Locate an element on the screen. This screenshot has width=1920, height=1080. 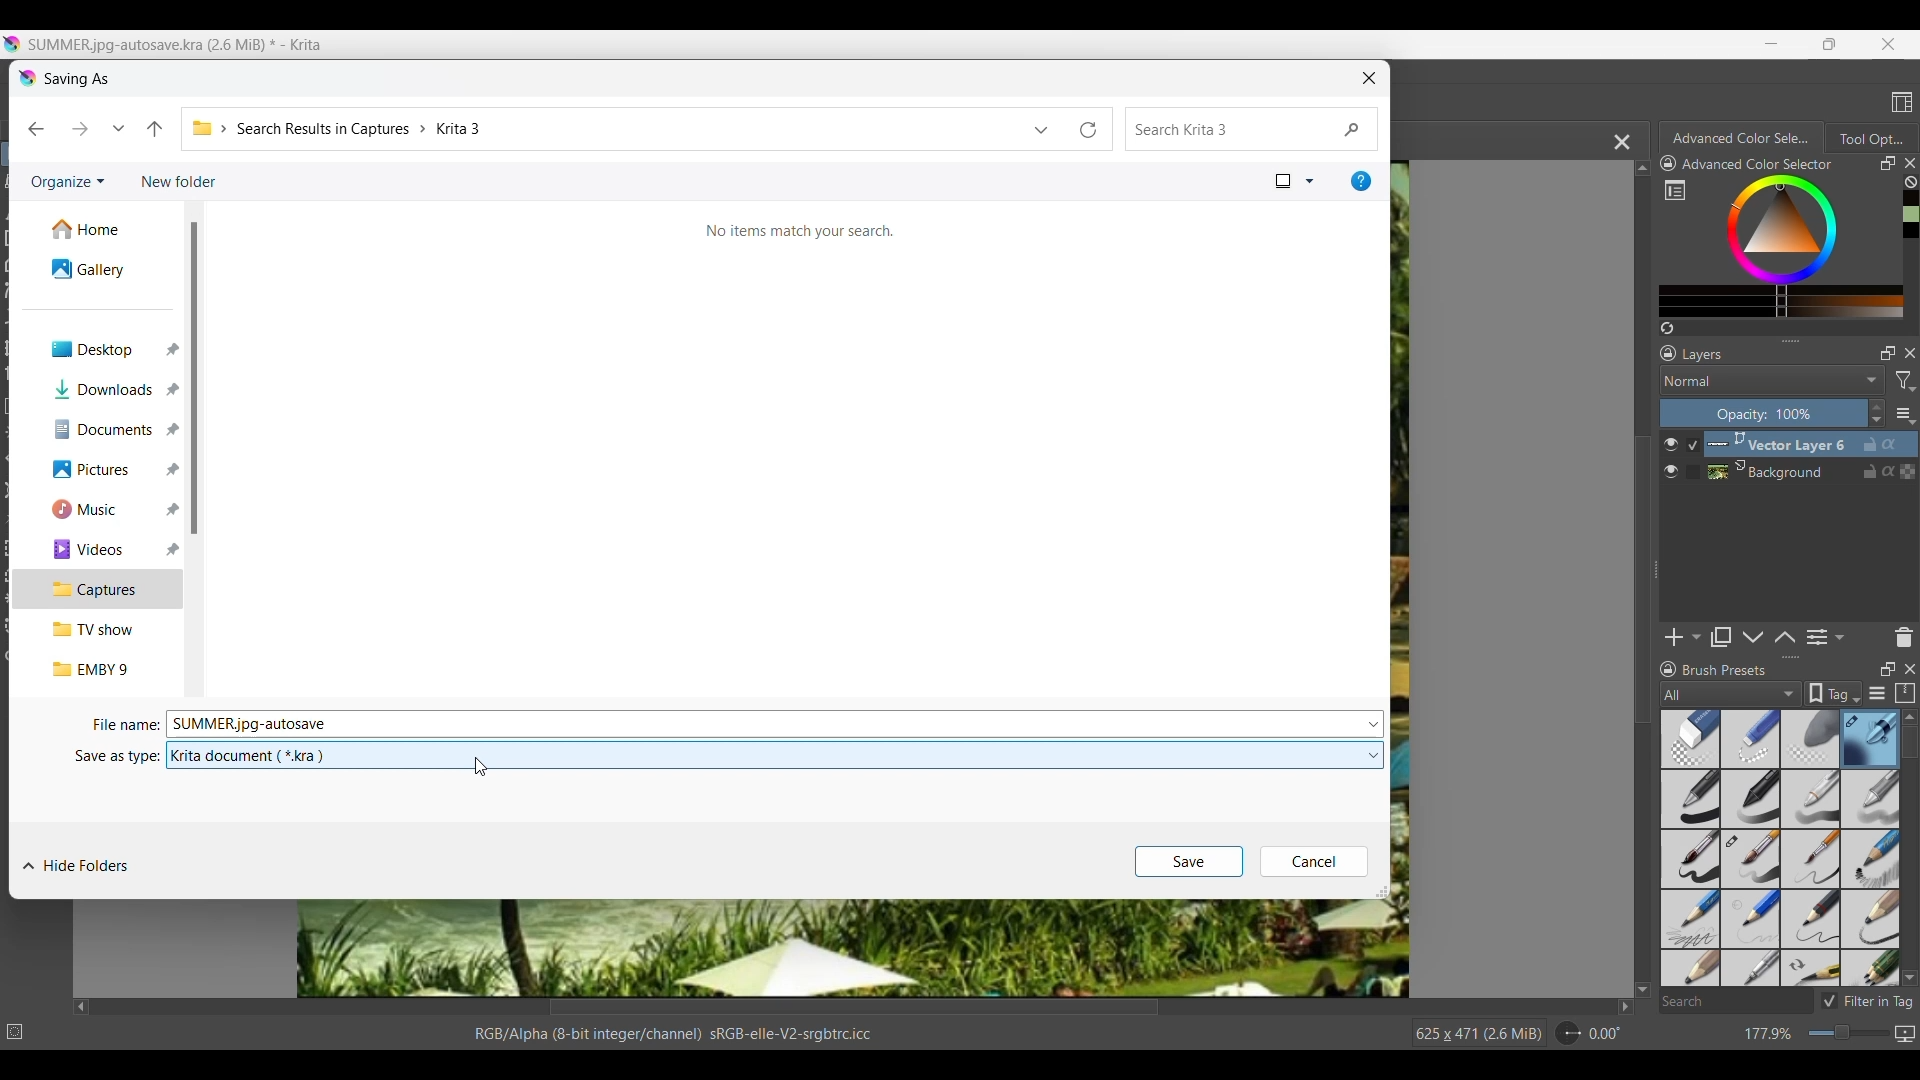
More settings is located at coordinates (1906, 414).